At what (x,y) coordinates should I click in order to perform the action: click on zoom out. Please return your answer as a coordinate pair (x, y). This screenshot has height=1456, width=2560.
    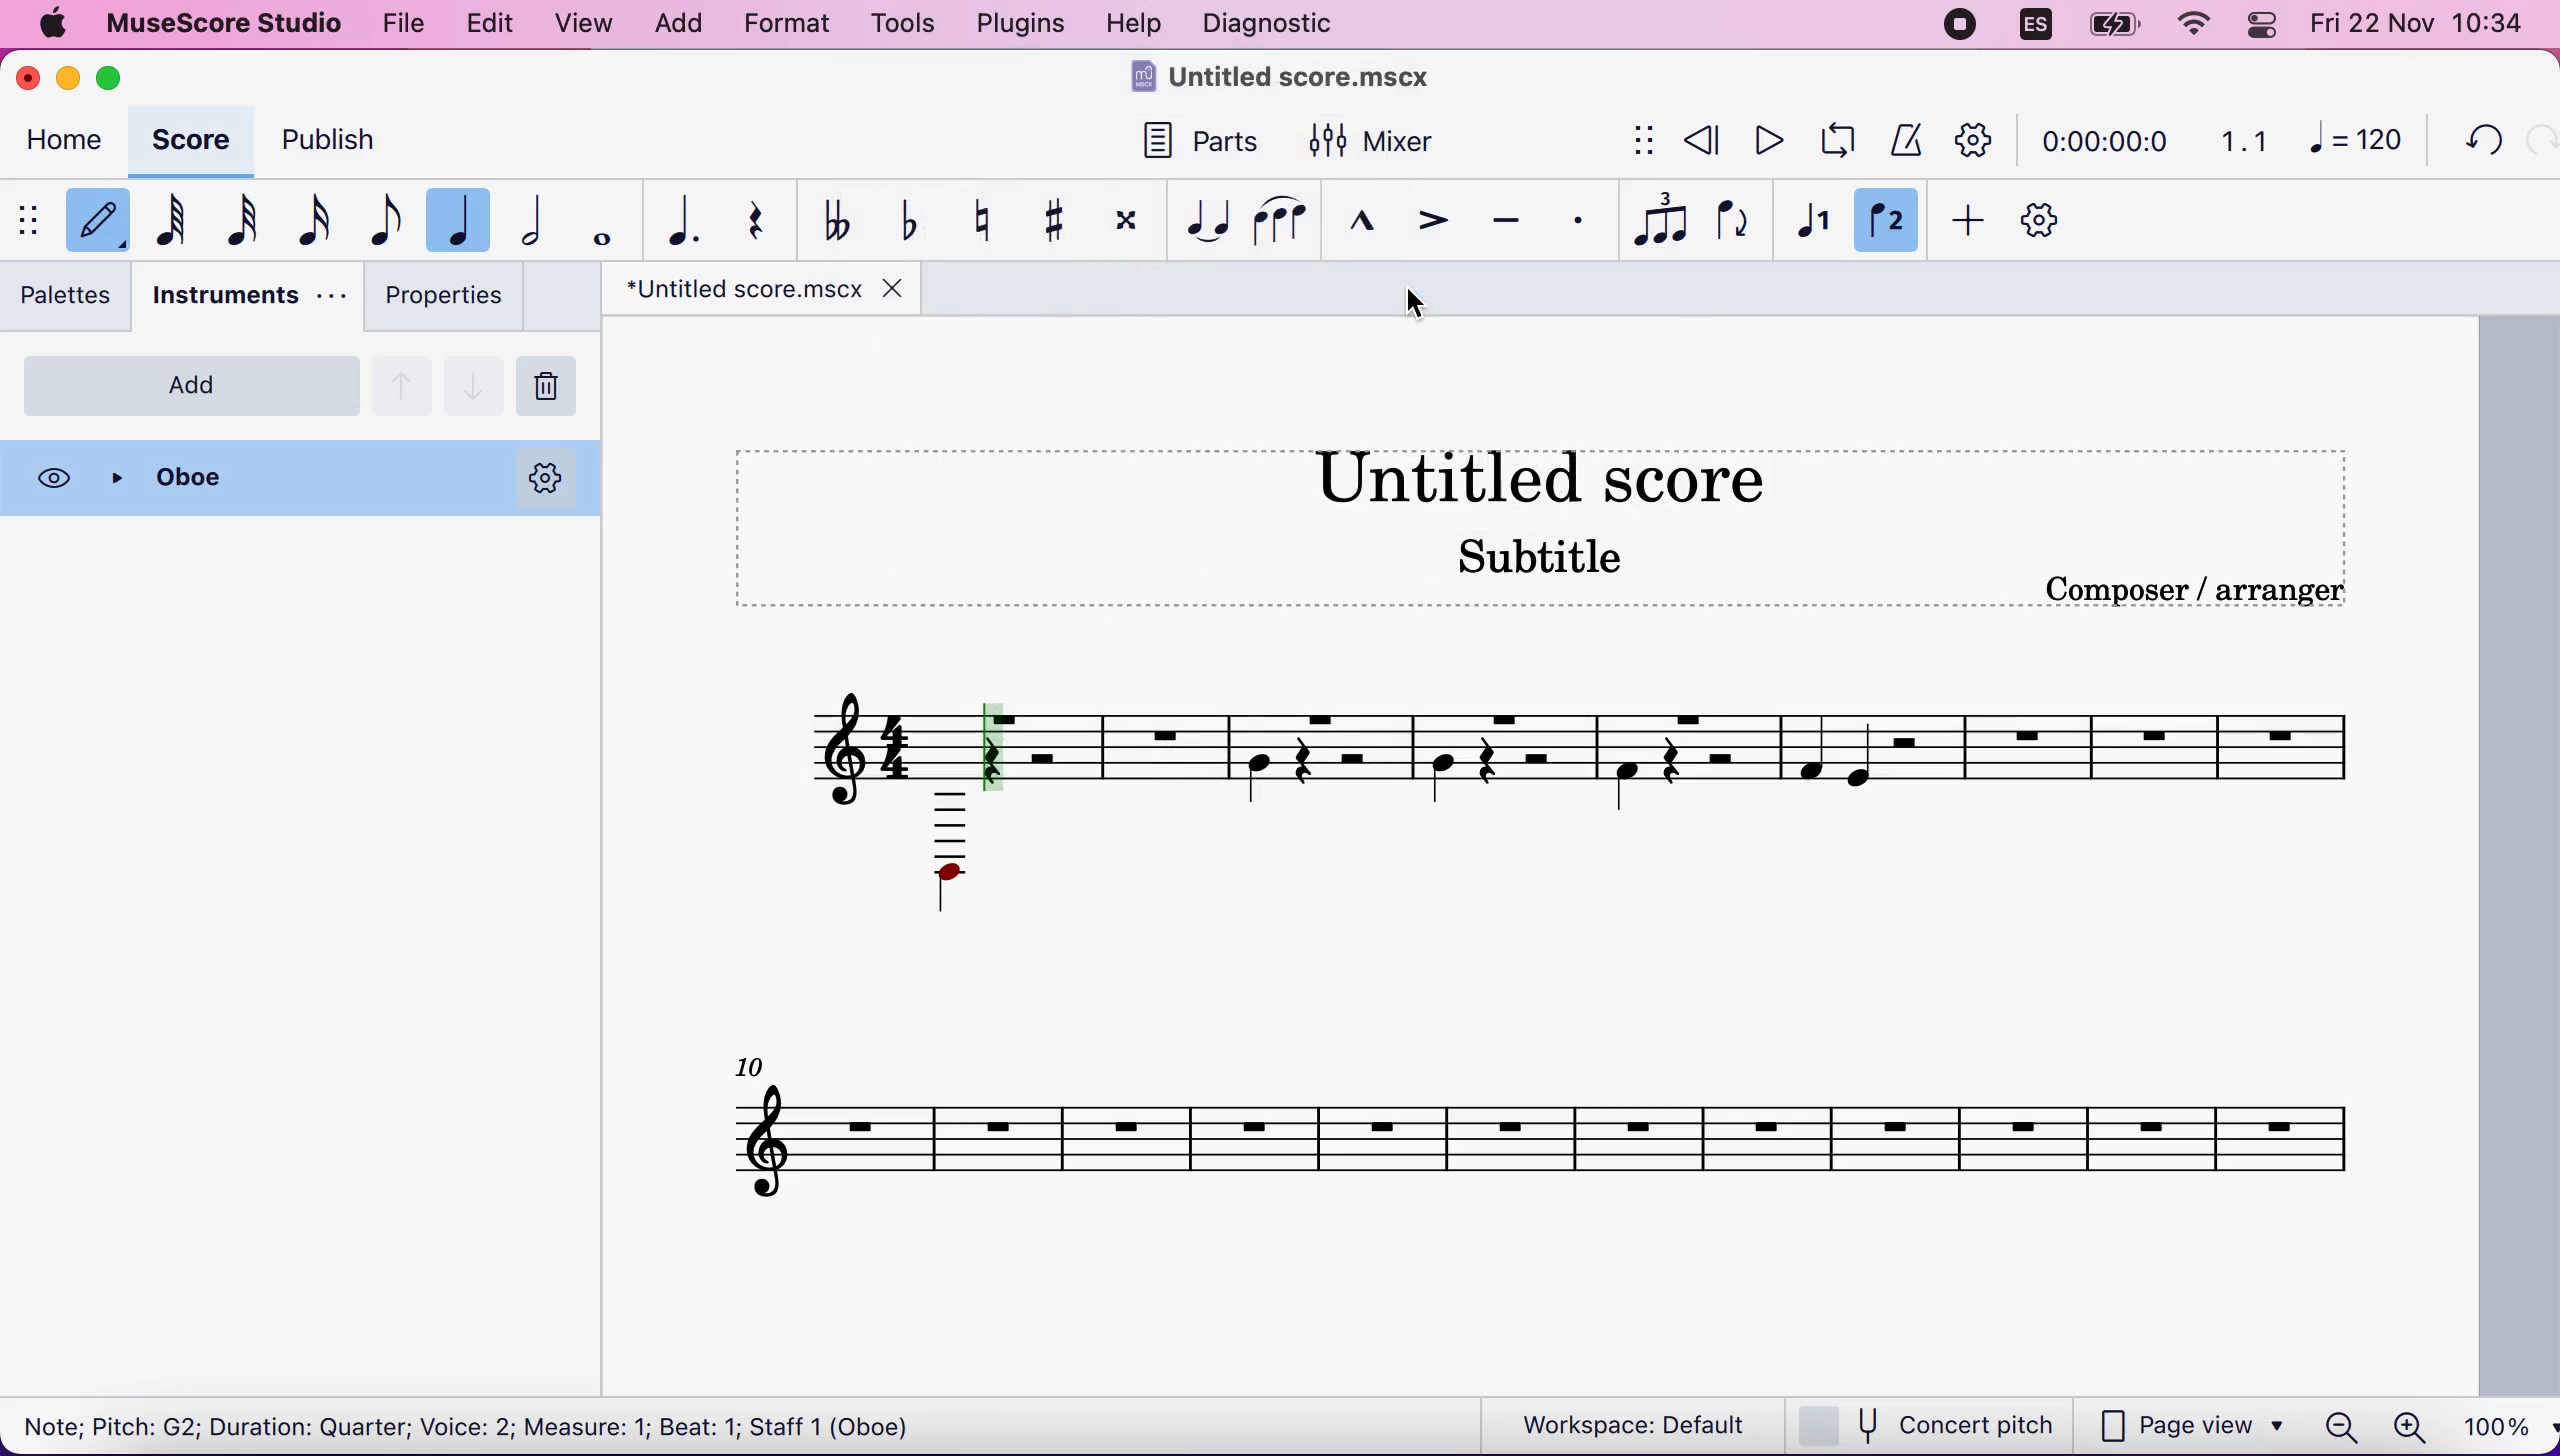
    Looking at the image, I should click on (2341, 1420).